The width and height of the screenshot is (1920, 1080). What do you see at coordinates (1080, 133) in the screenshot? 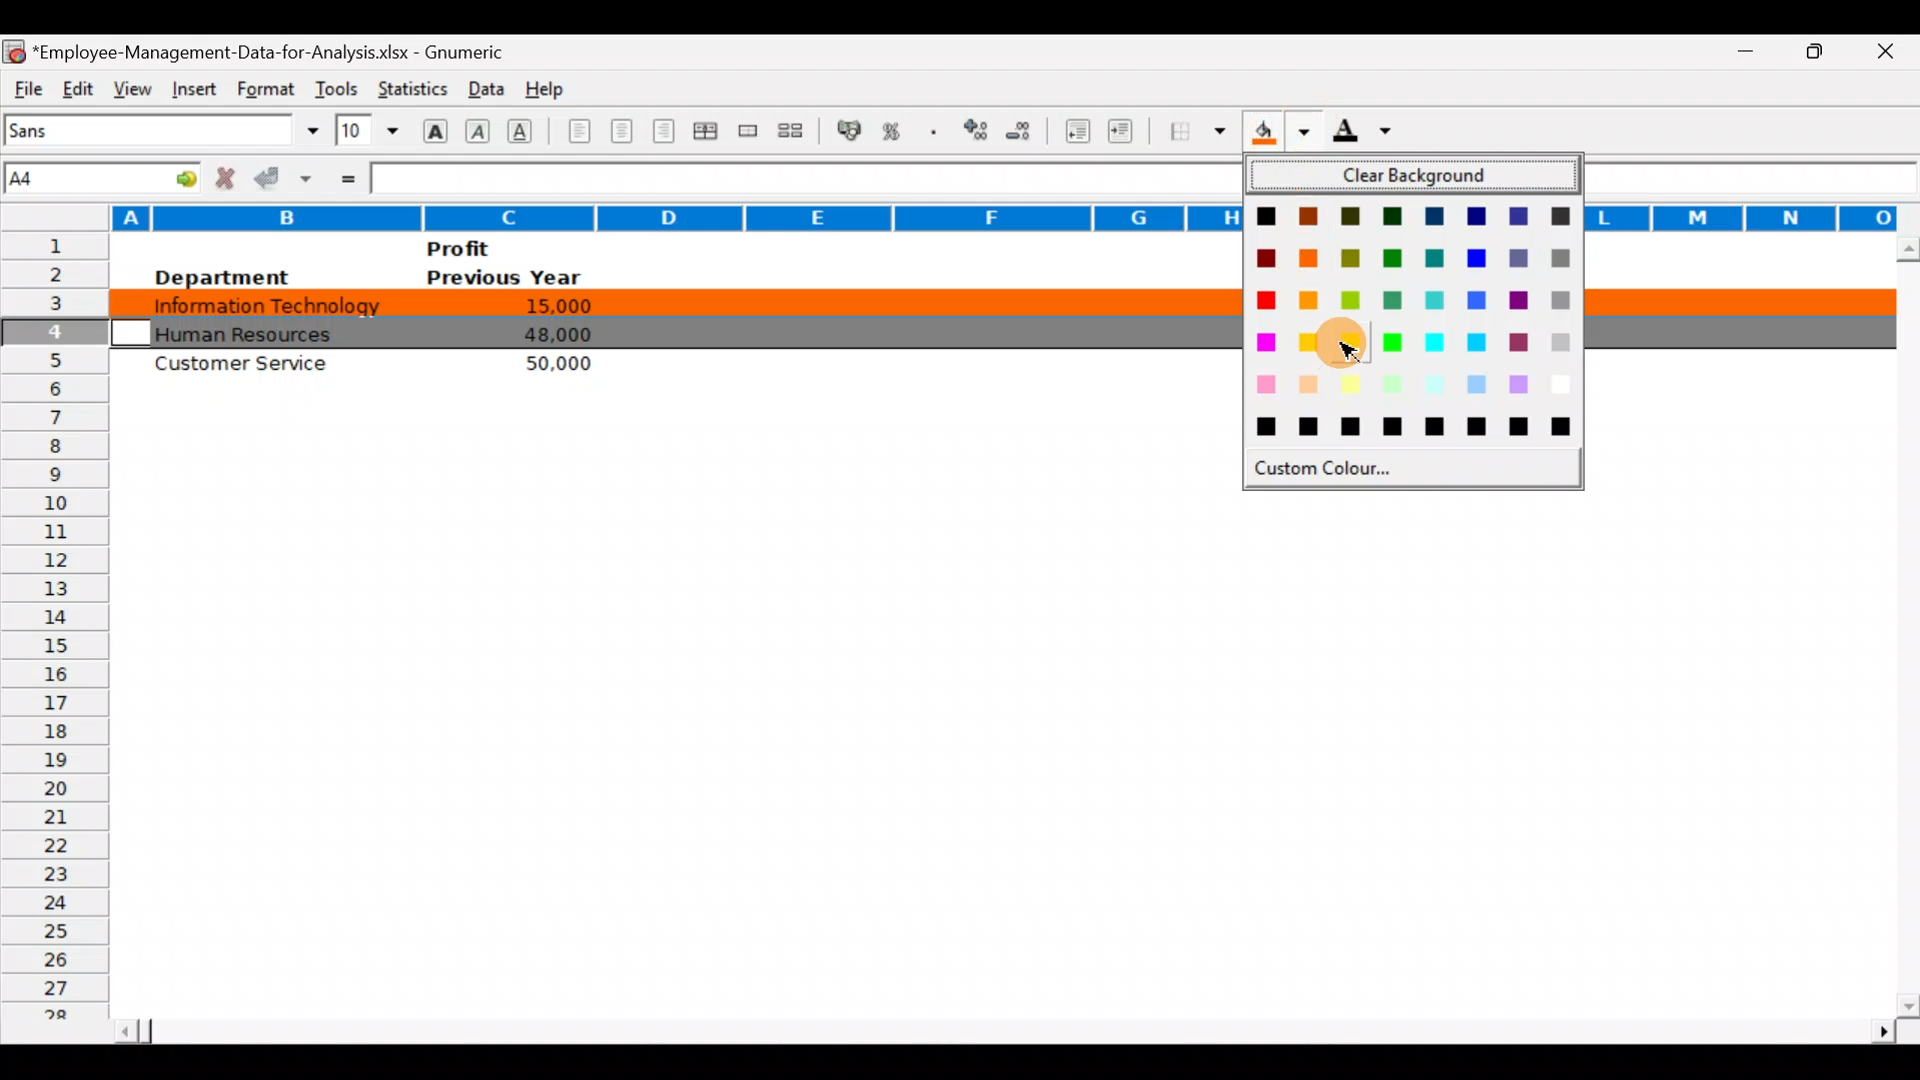
I see `Decrease indent, align contents to the left` at bounding box center [1080, 133].